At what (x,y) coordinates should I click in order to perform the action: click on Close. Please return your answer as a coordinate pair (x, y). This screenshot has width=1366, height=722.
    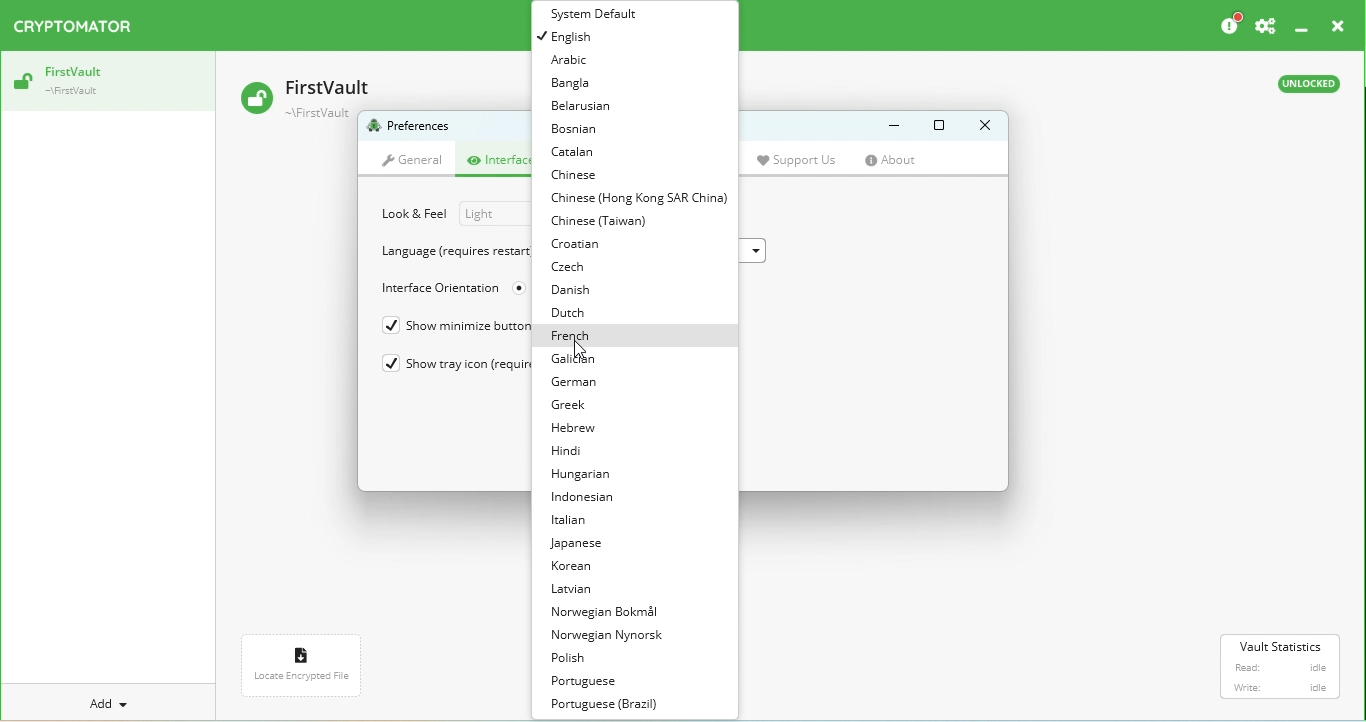
    Looking at the image, I should click on (1335, 28).